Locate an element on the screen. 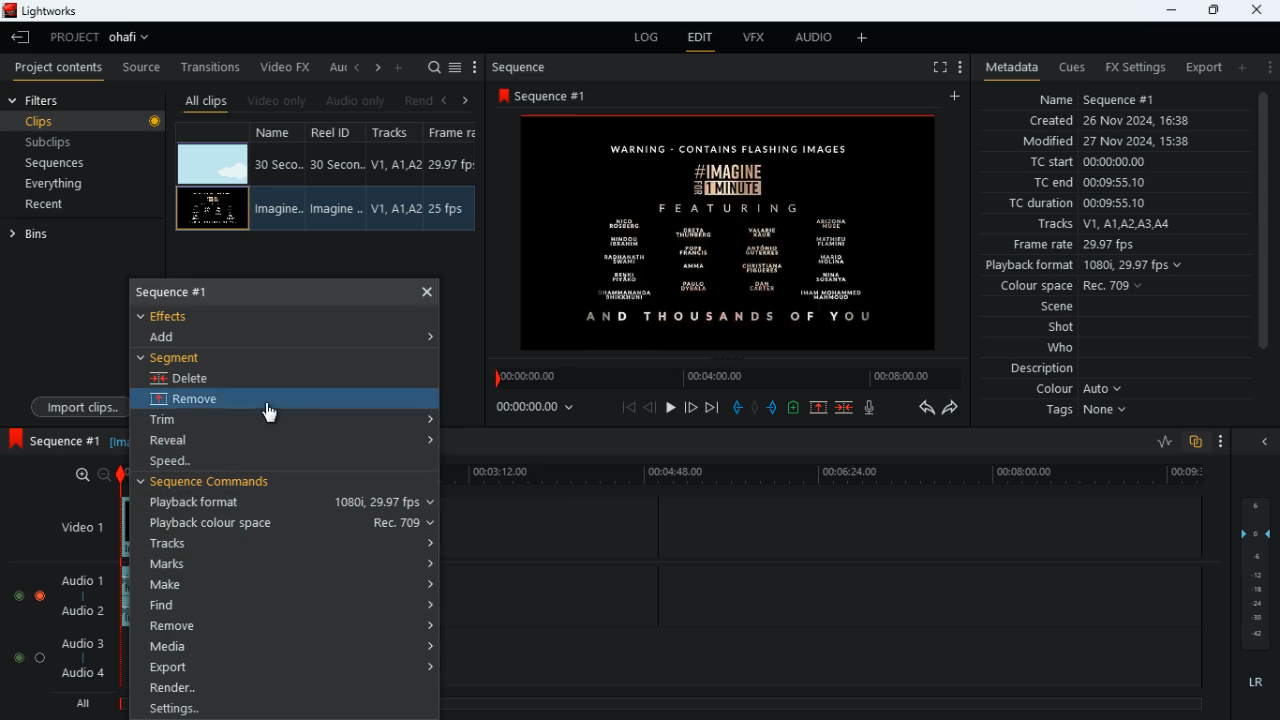 The image size is (1280, 720). sequence is located at coordinates (54, 441).